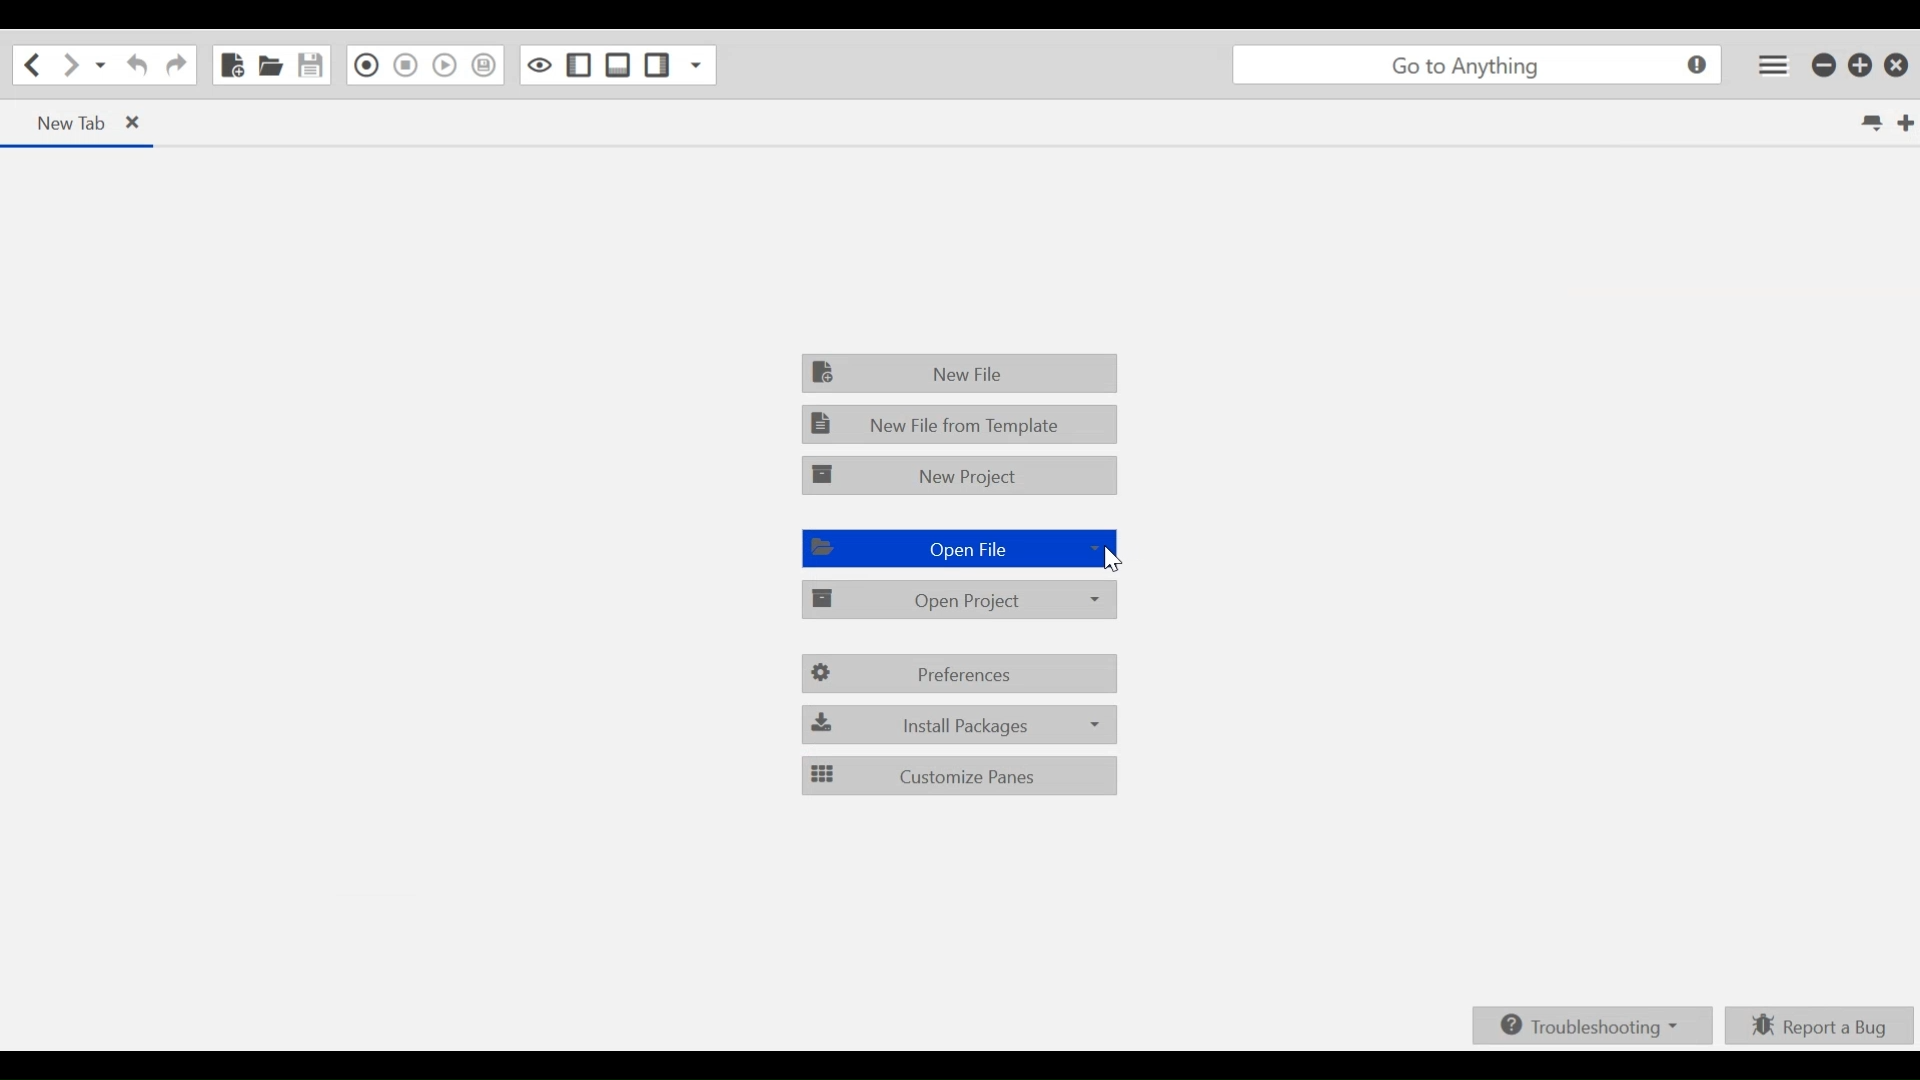 The width and height of the screenshot is (1920, 1080). What do you see at coordinates (175, 65) in the screenshot?
I see `Undo the last action` at bounding box center [175, 65].